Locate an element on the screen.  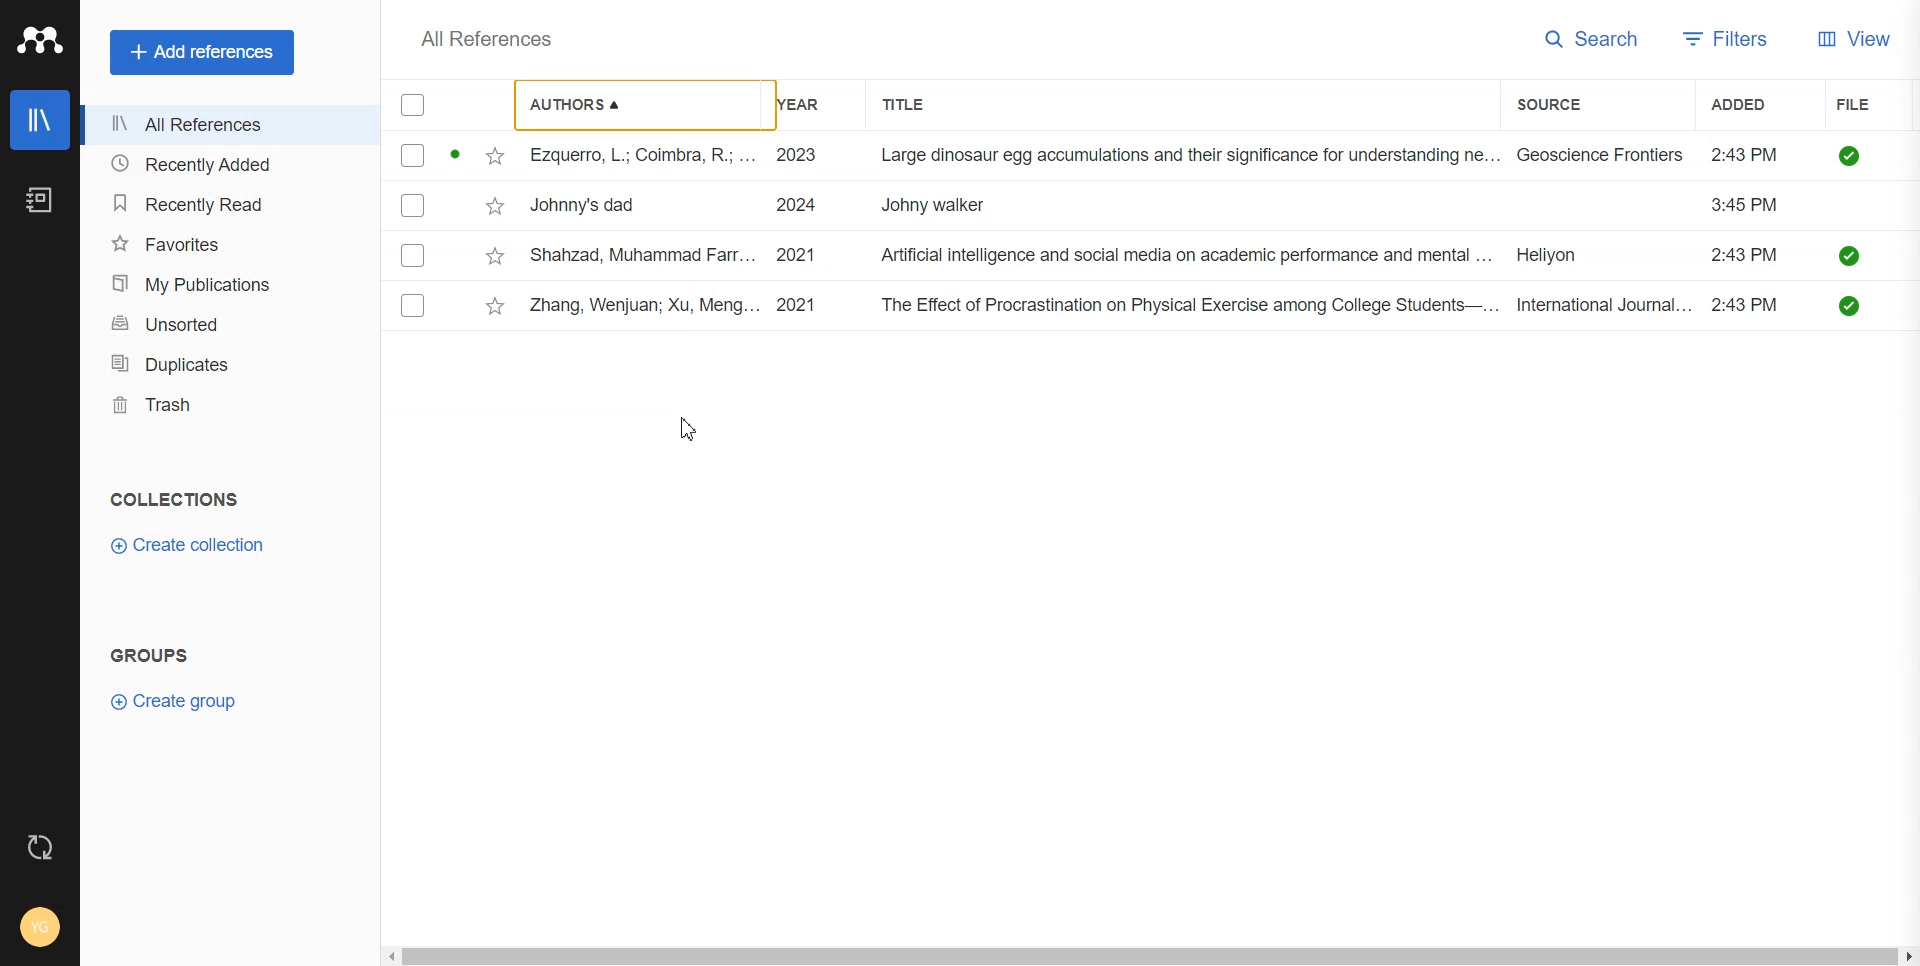
Create Collection is located at coordinates (191, 545).